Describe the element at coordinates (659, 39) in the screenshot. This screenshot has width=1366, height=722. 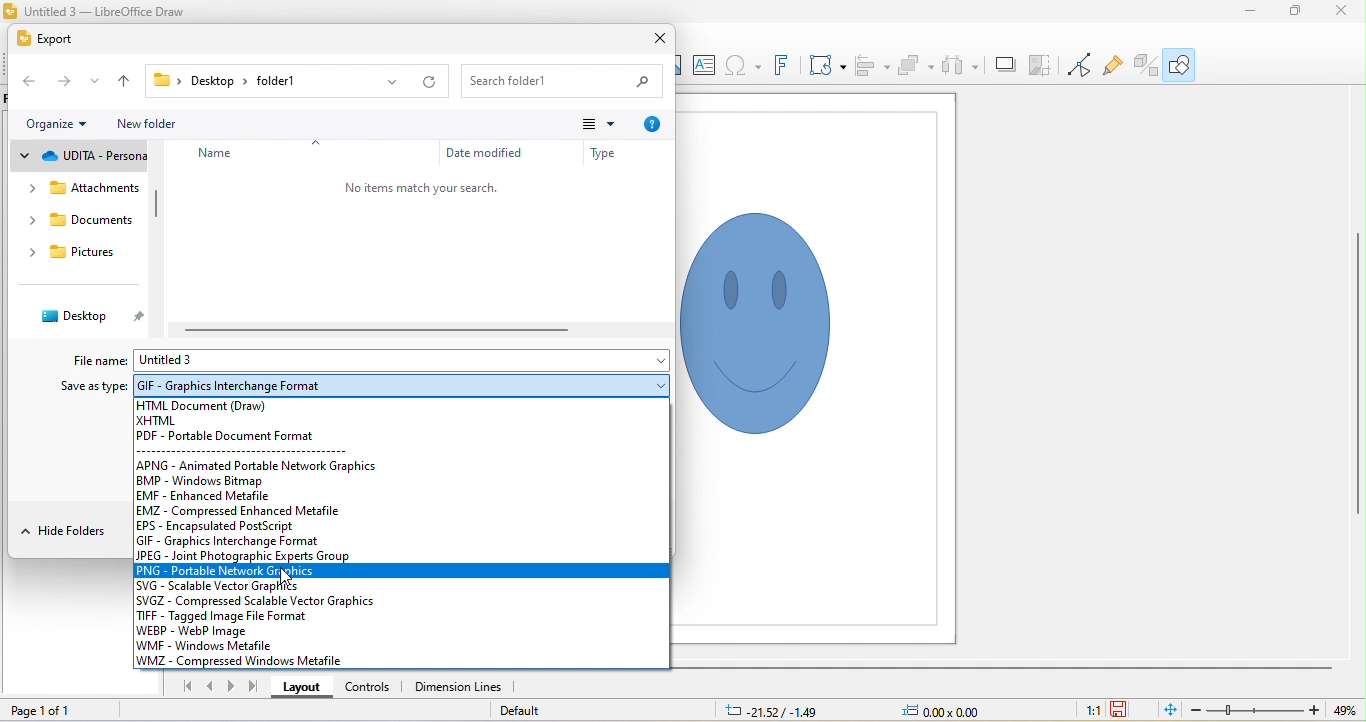
I see `close` at that location.